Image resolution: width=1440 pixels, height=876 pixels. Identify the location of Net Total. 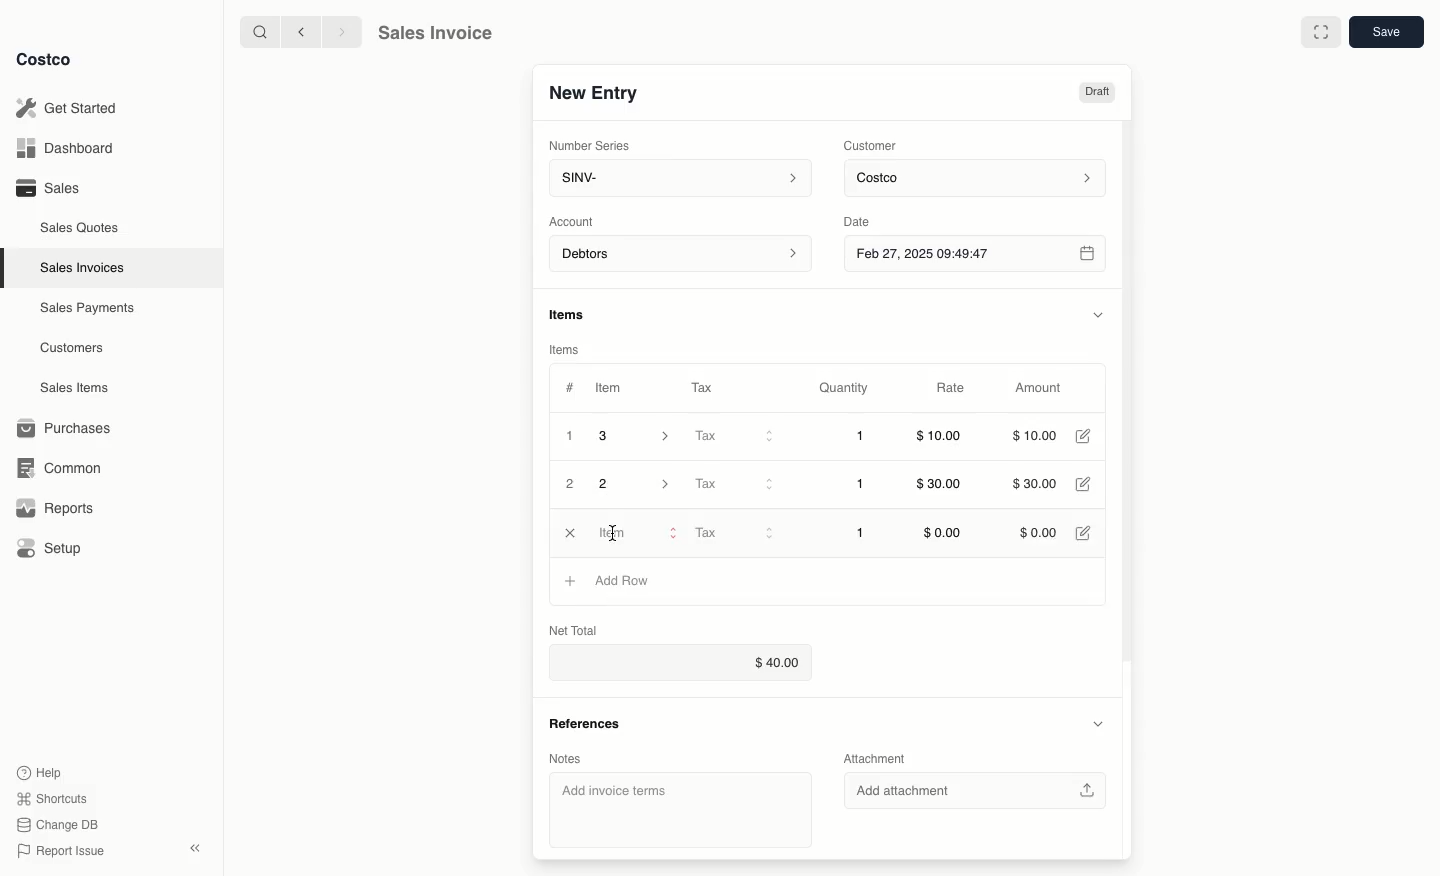
(574, 630).